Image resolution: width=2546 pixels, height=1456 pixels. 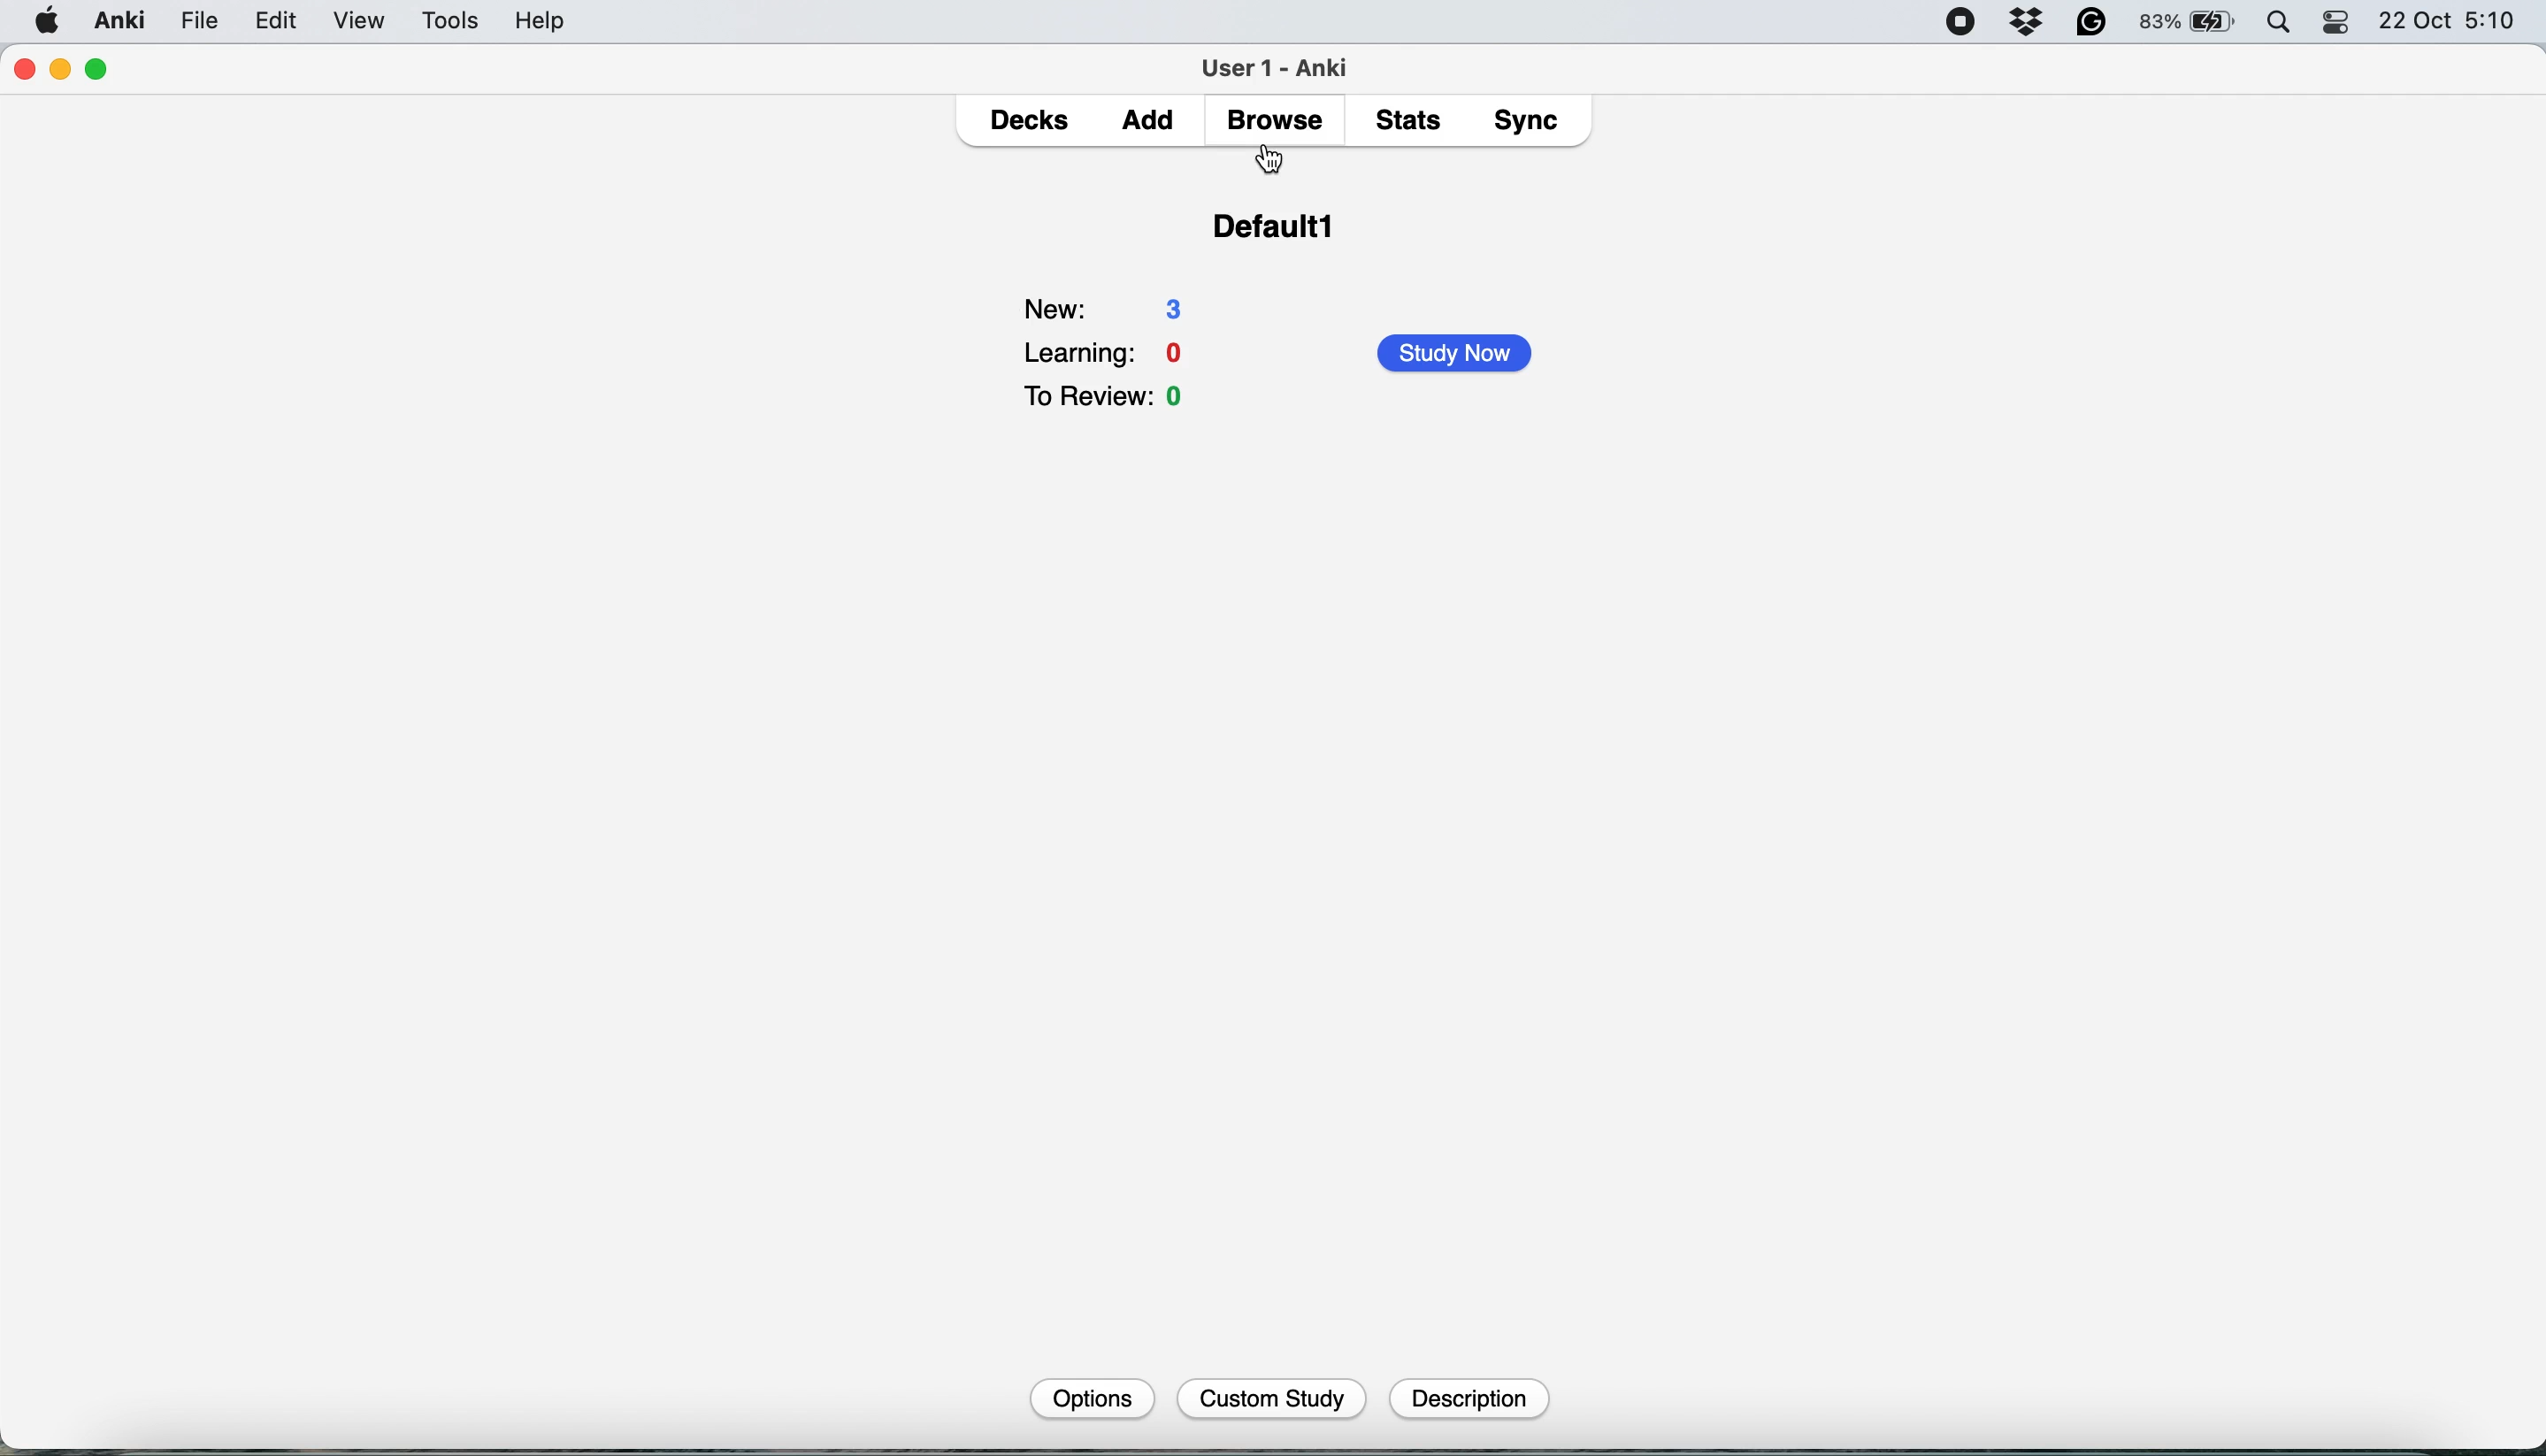 What do you see at coordinates (1109, 398) in the screenshot?
I see `To Review: 0` at bounding box center [1109, 398].